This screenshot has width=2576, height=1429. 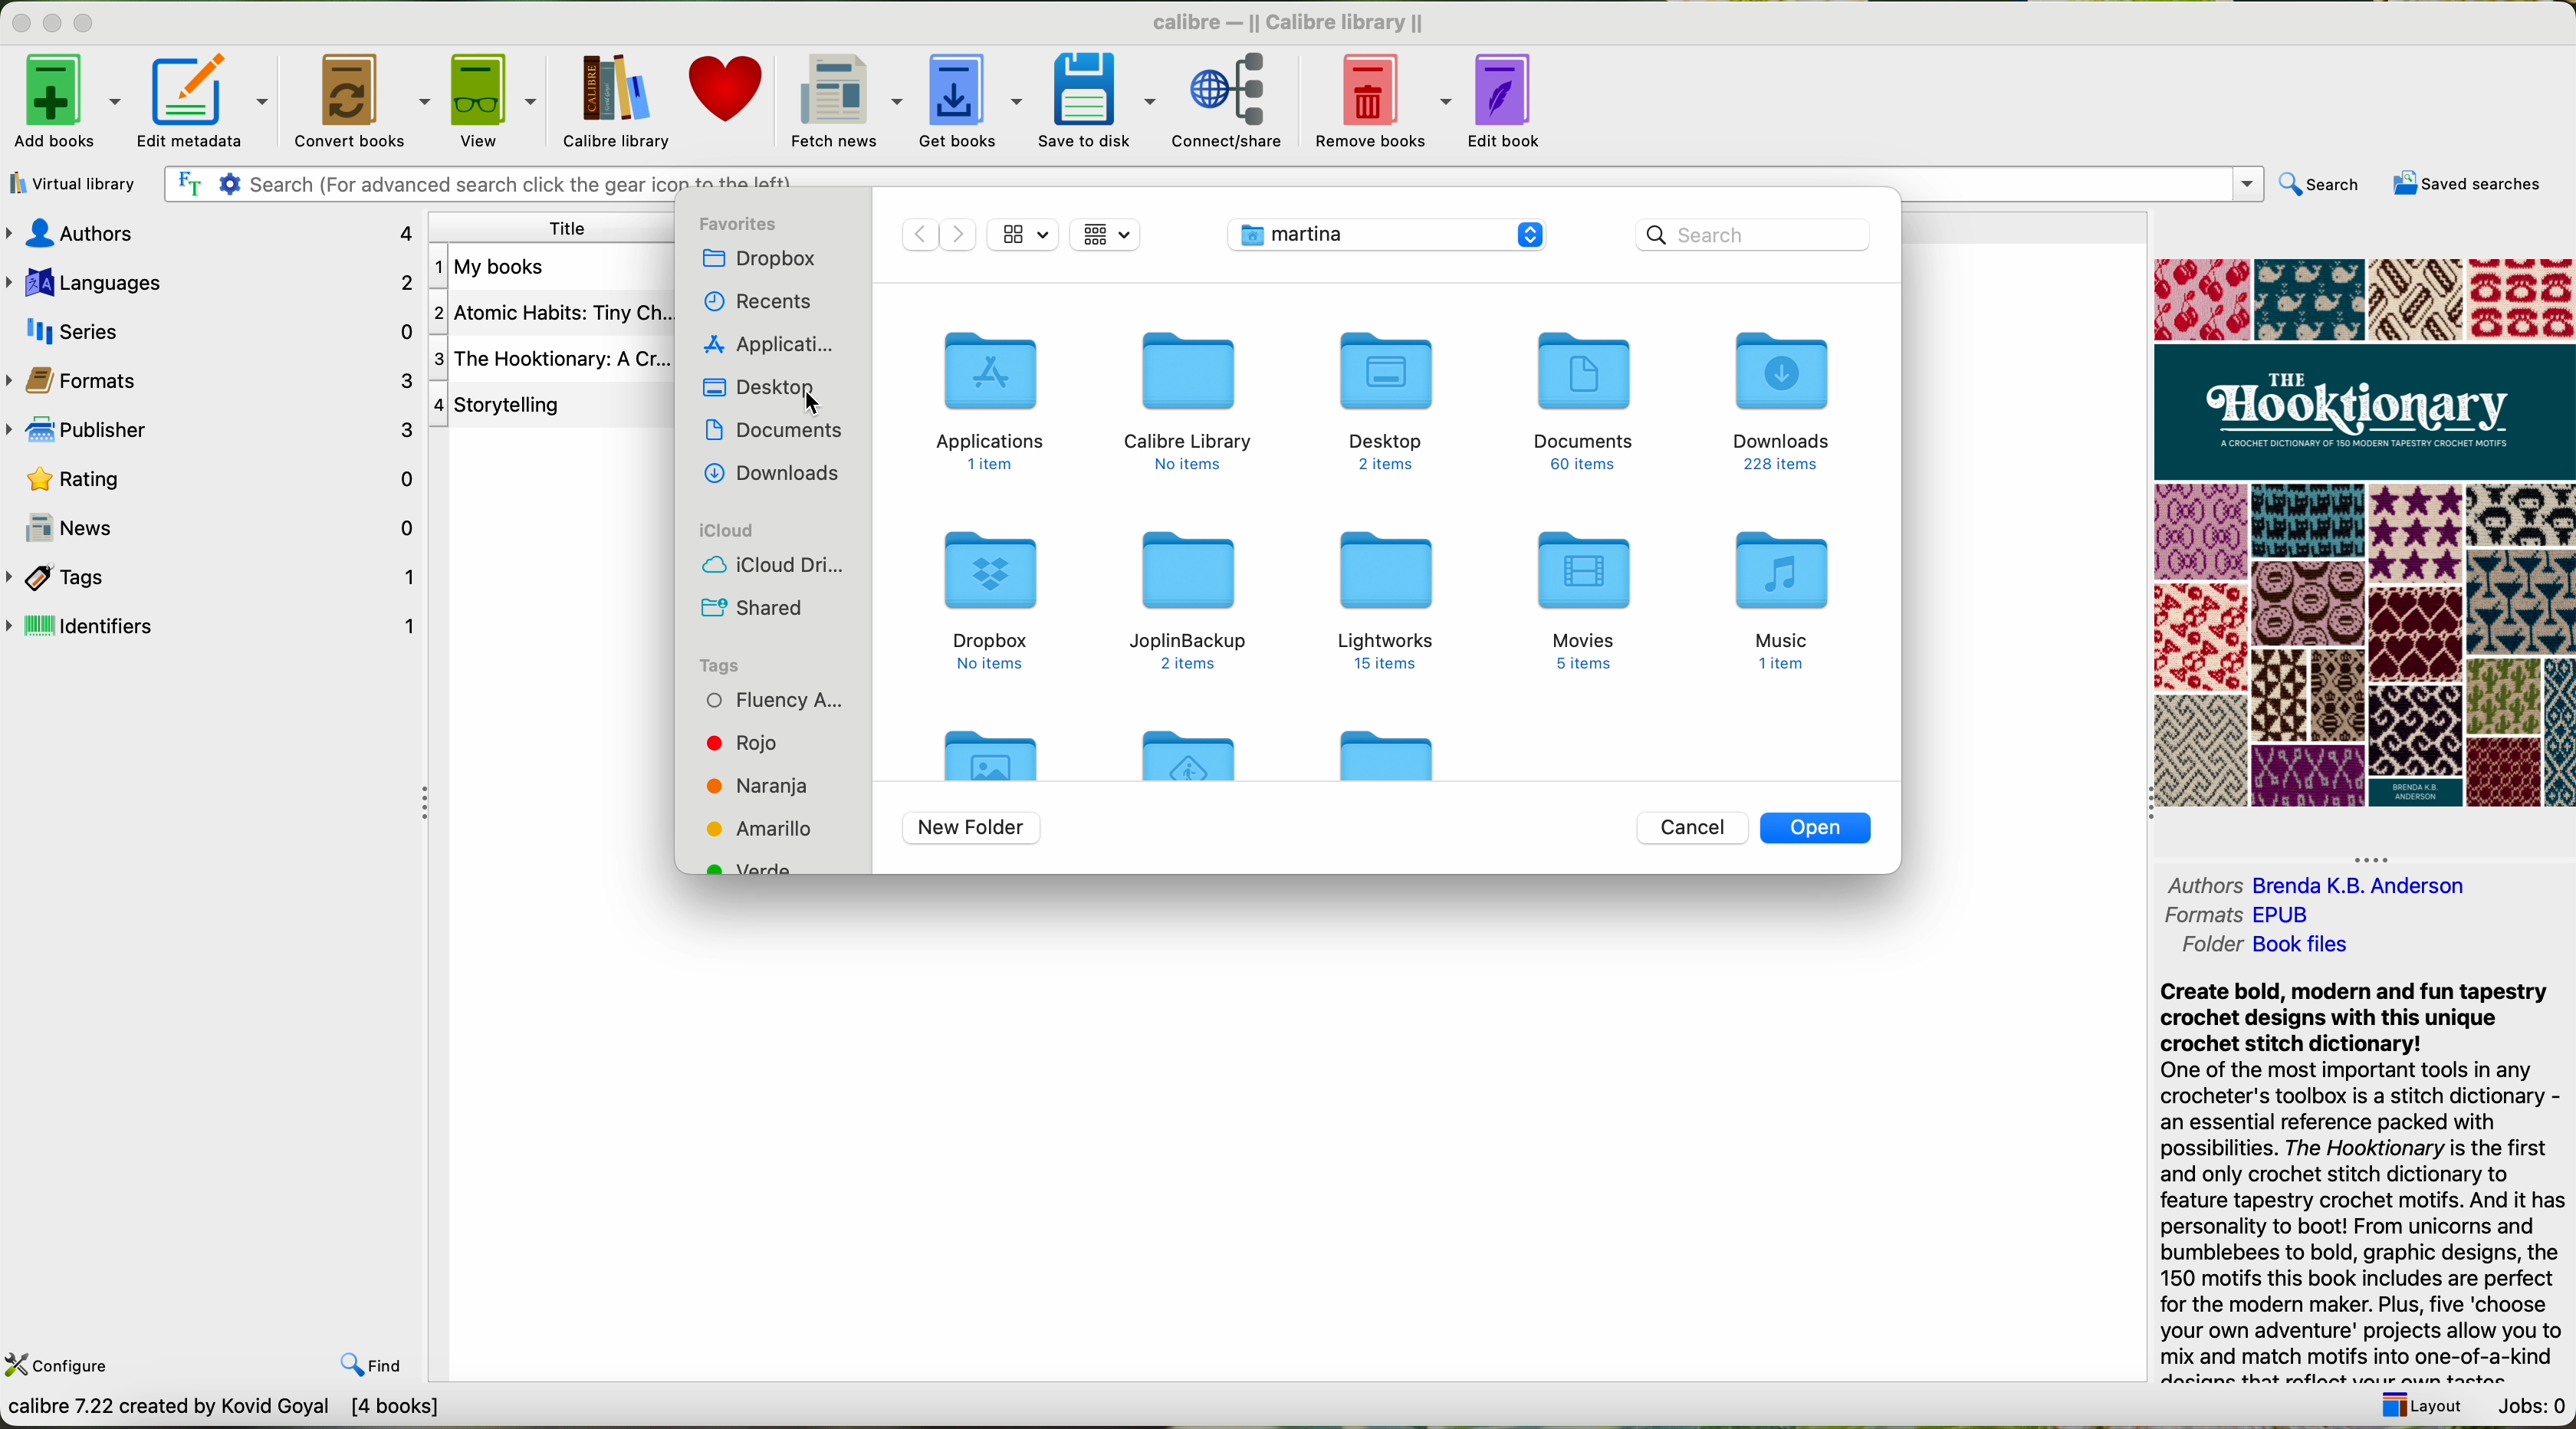 What do you see at coordinates (2375, 858) in the screenshot?
I see `Collapse` at bounding box center [2375, 858].